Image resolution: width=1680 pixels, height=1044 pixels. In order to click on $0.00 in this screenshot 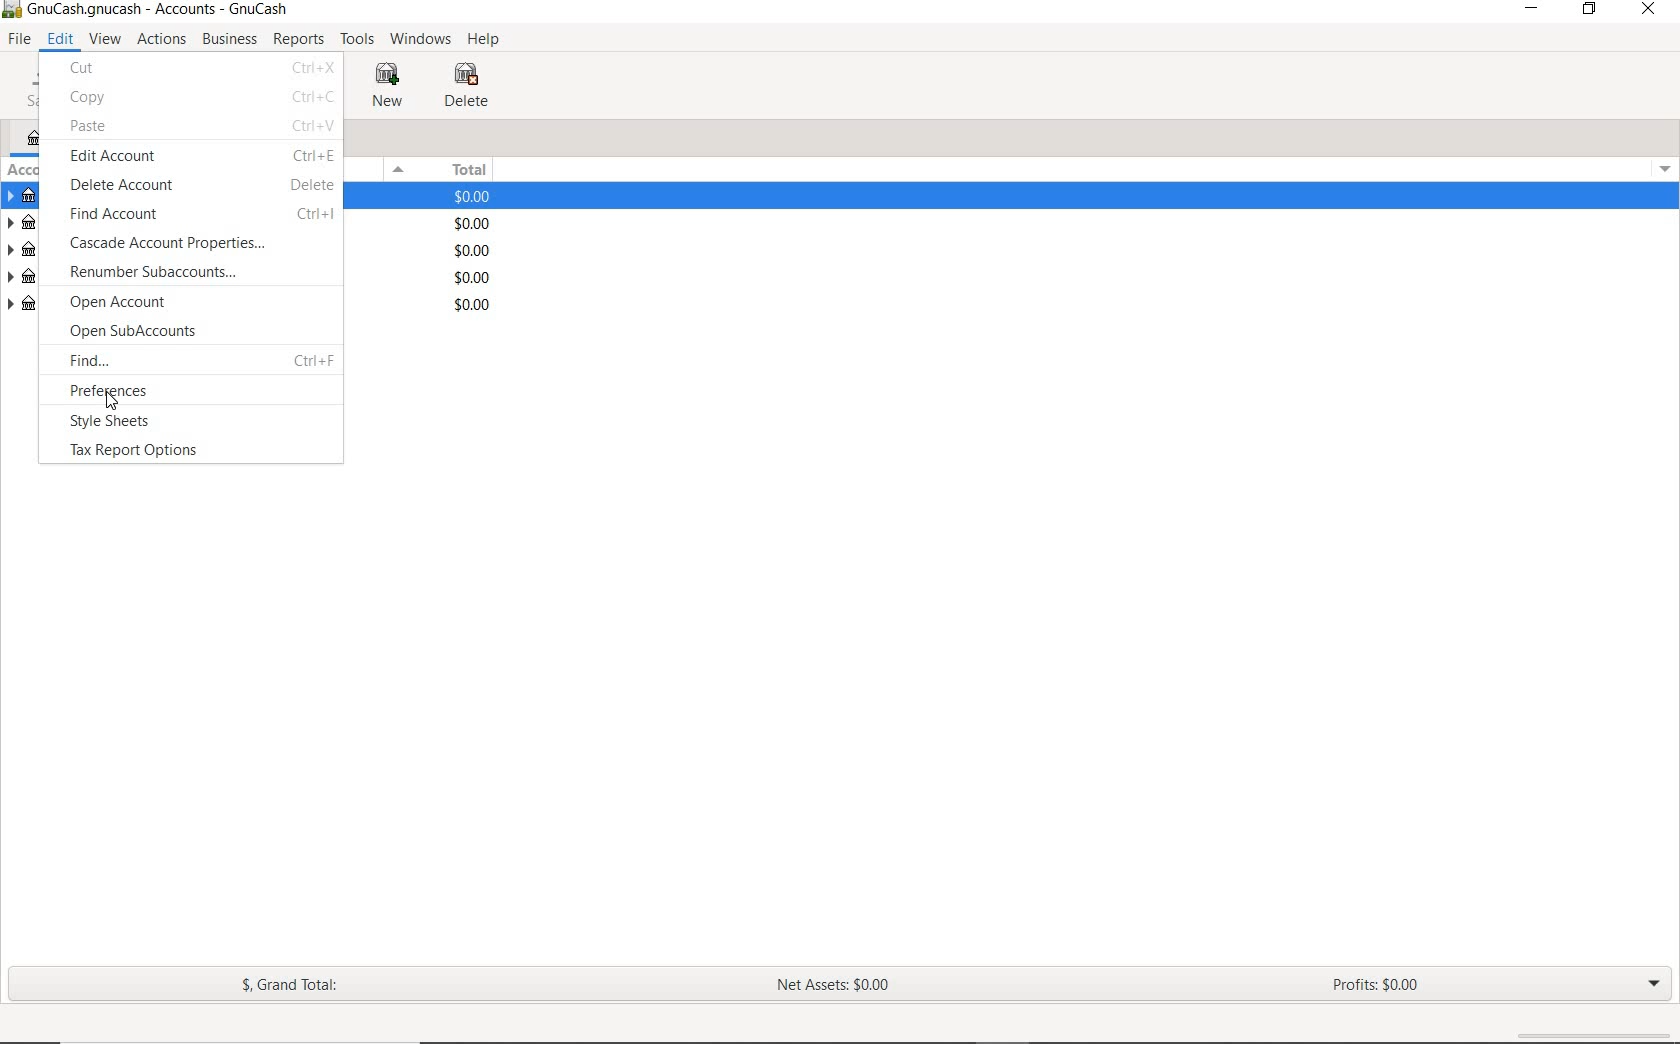, I will do `click(476, 255)`.